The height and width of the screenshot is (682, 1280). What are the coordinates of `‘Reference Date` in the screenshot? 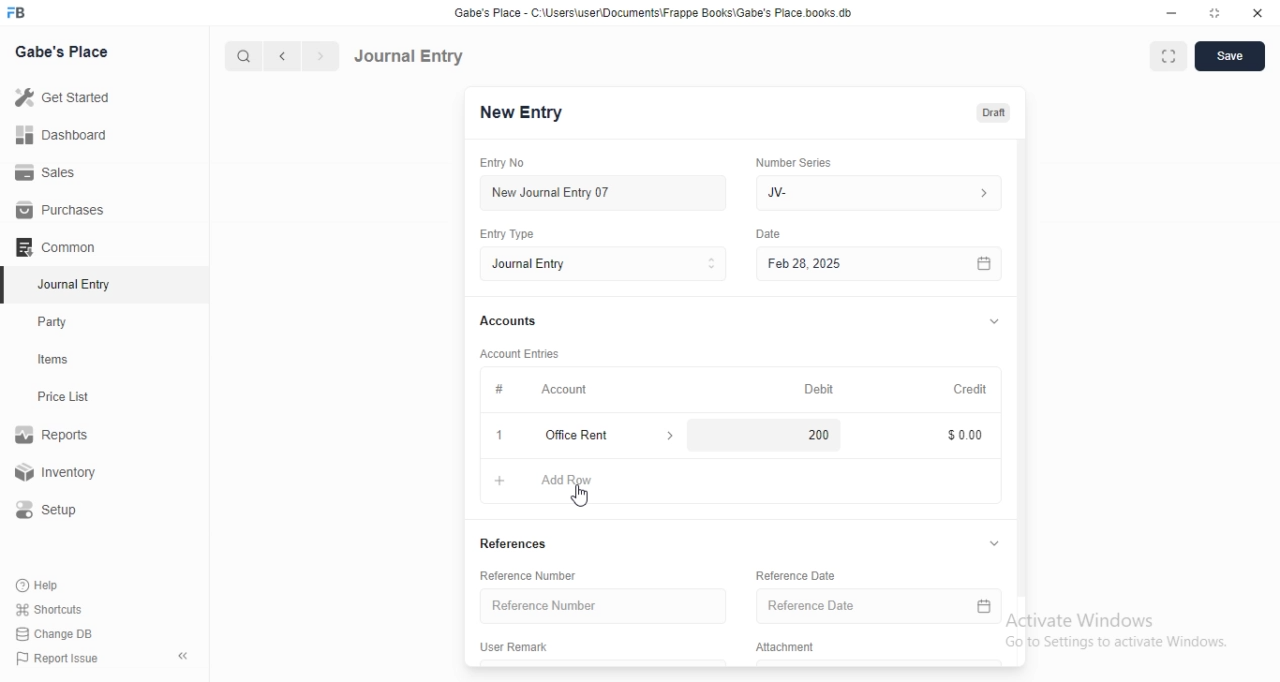 It's located at (796, 578).